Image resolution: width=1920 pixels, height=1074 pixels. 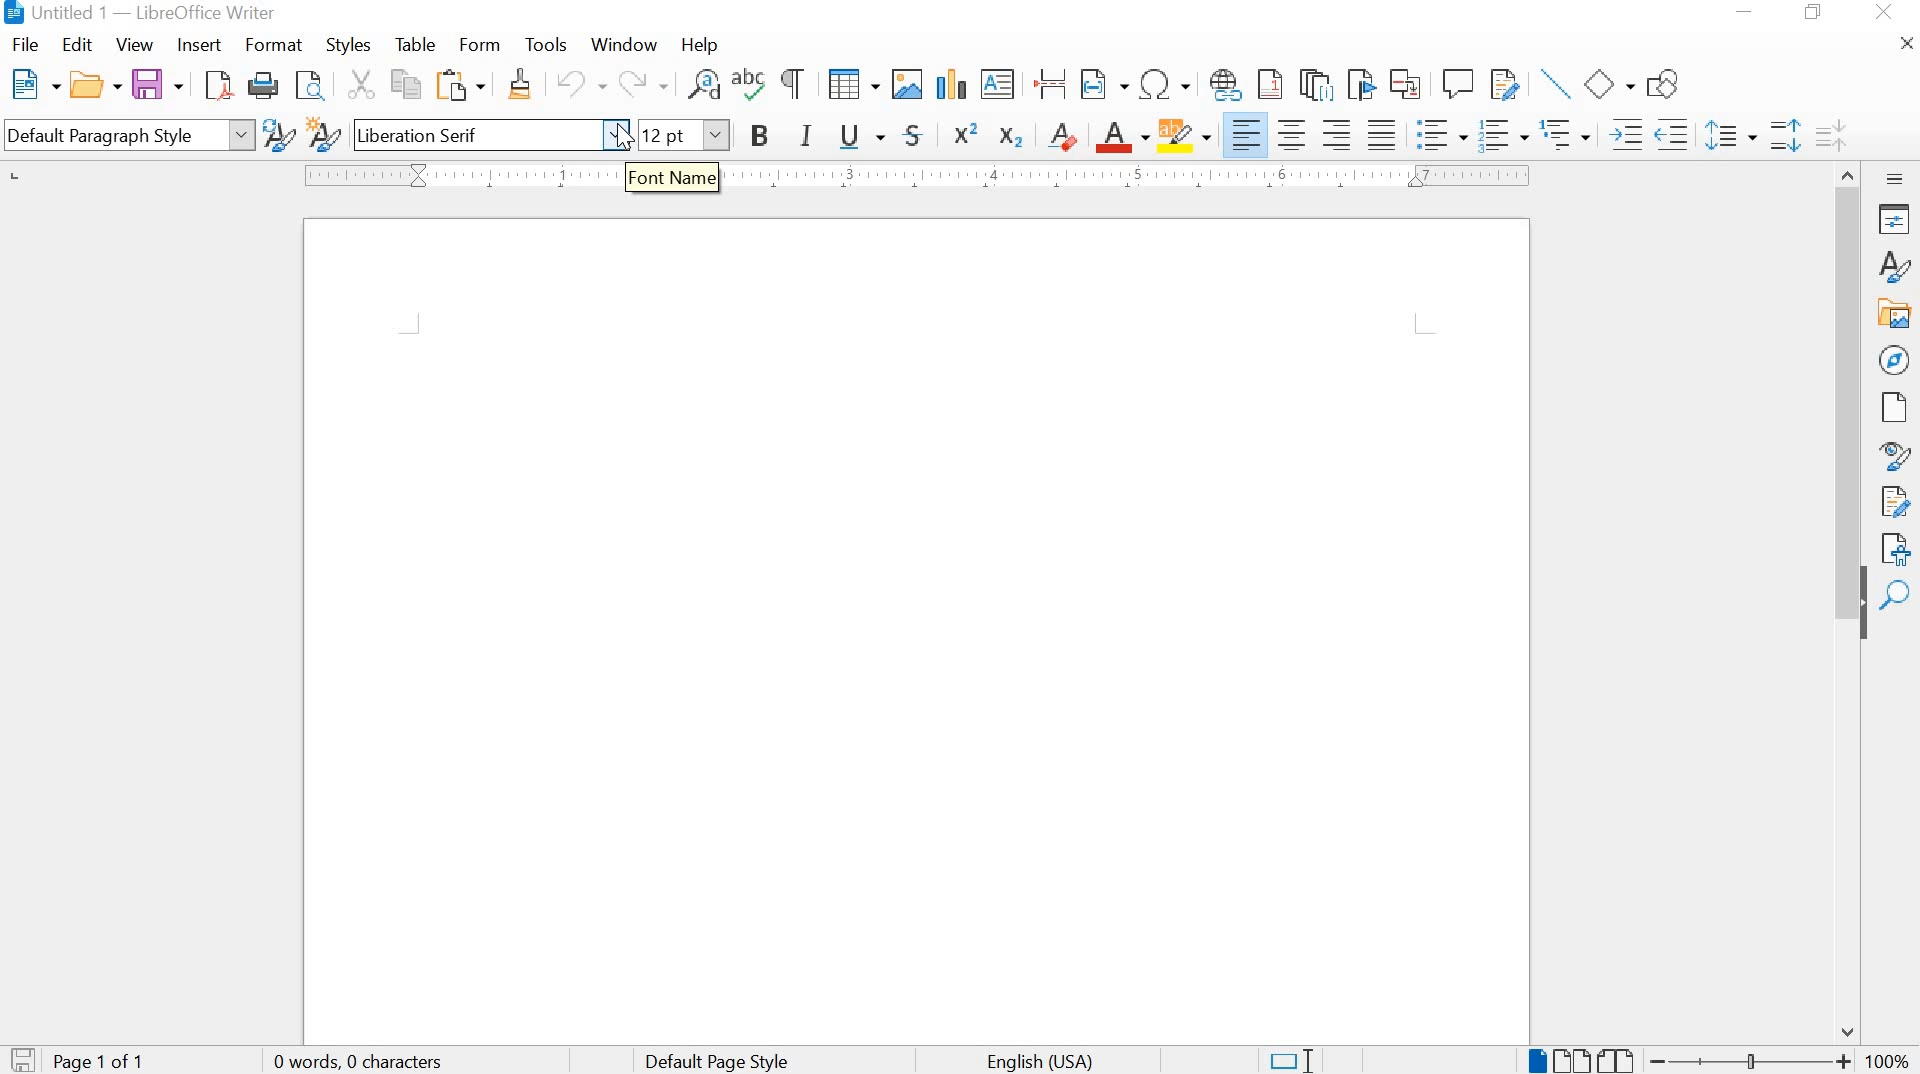 What do you see at coordinates (1897, 500) in the screenshot?
I see `MANAGE CHANGES` at bounding box center [1897, 500].